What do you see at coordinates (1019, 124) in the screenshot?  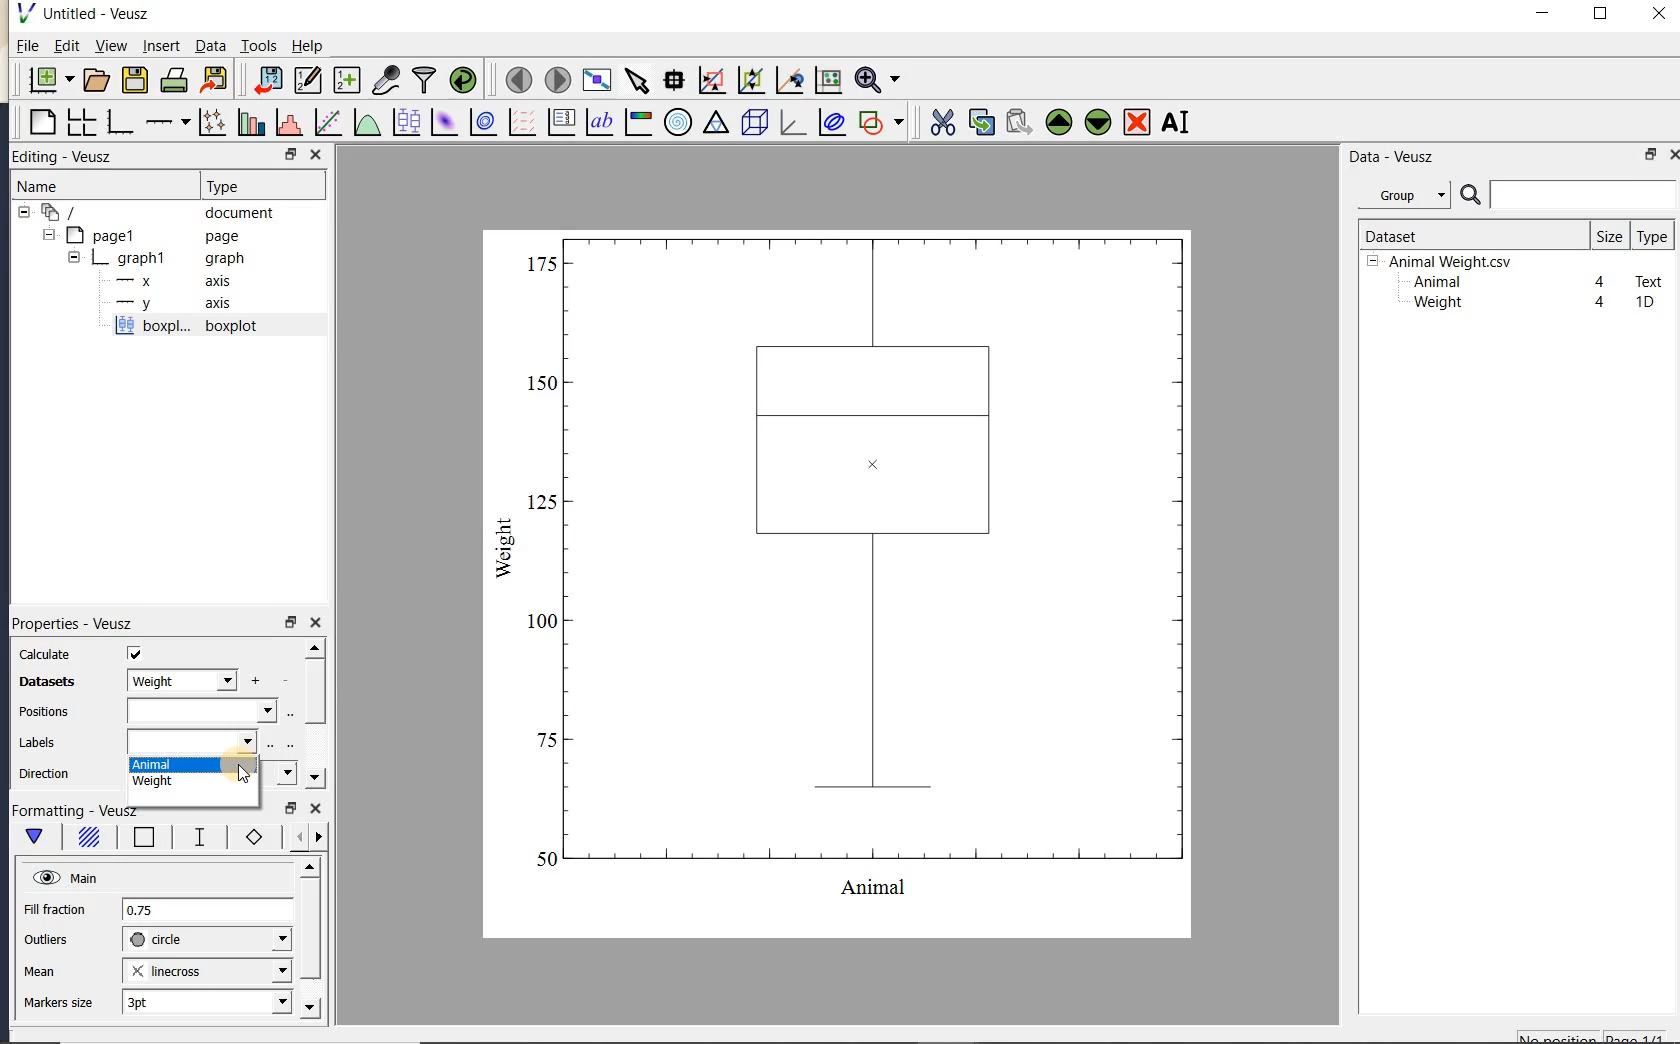 I see `paste widget from the clipboard` at bounding box center [1019, 124].